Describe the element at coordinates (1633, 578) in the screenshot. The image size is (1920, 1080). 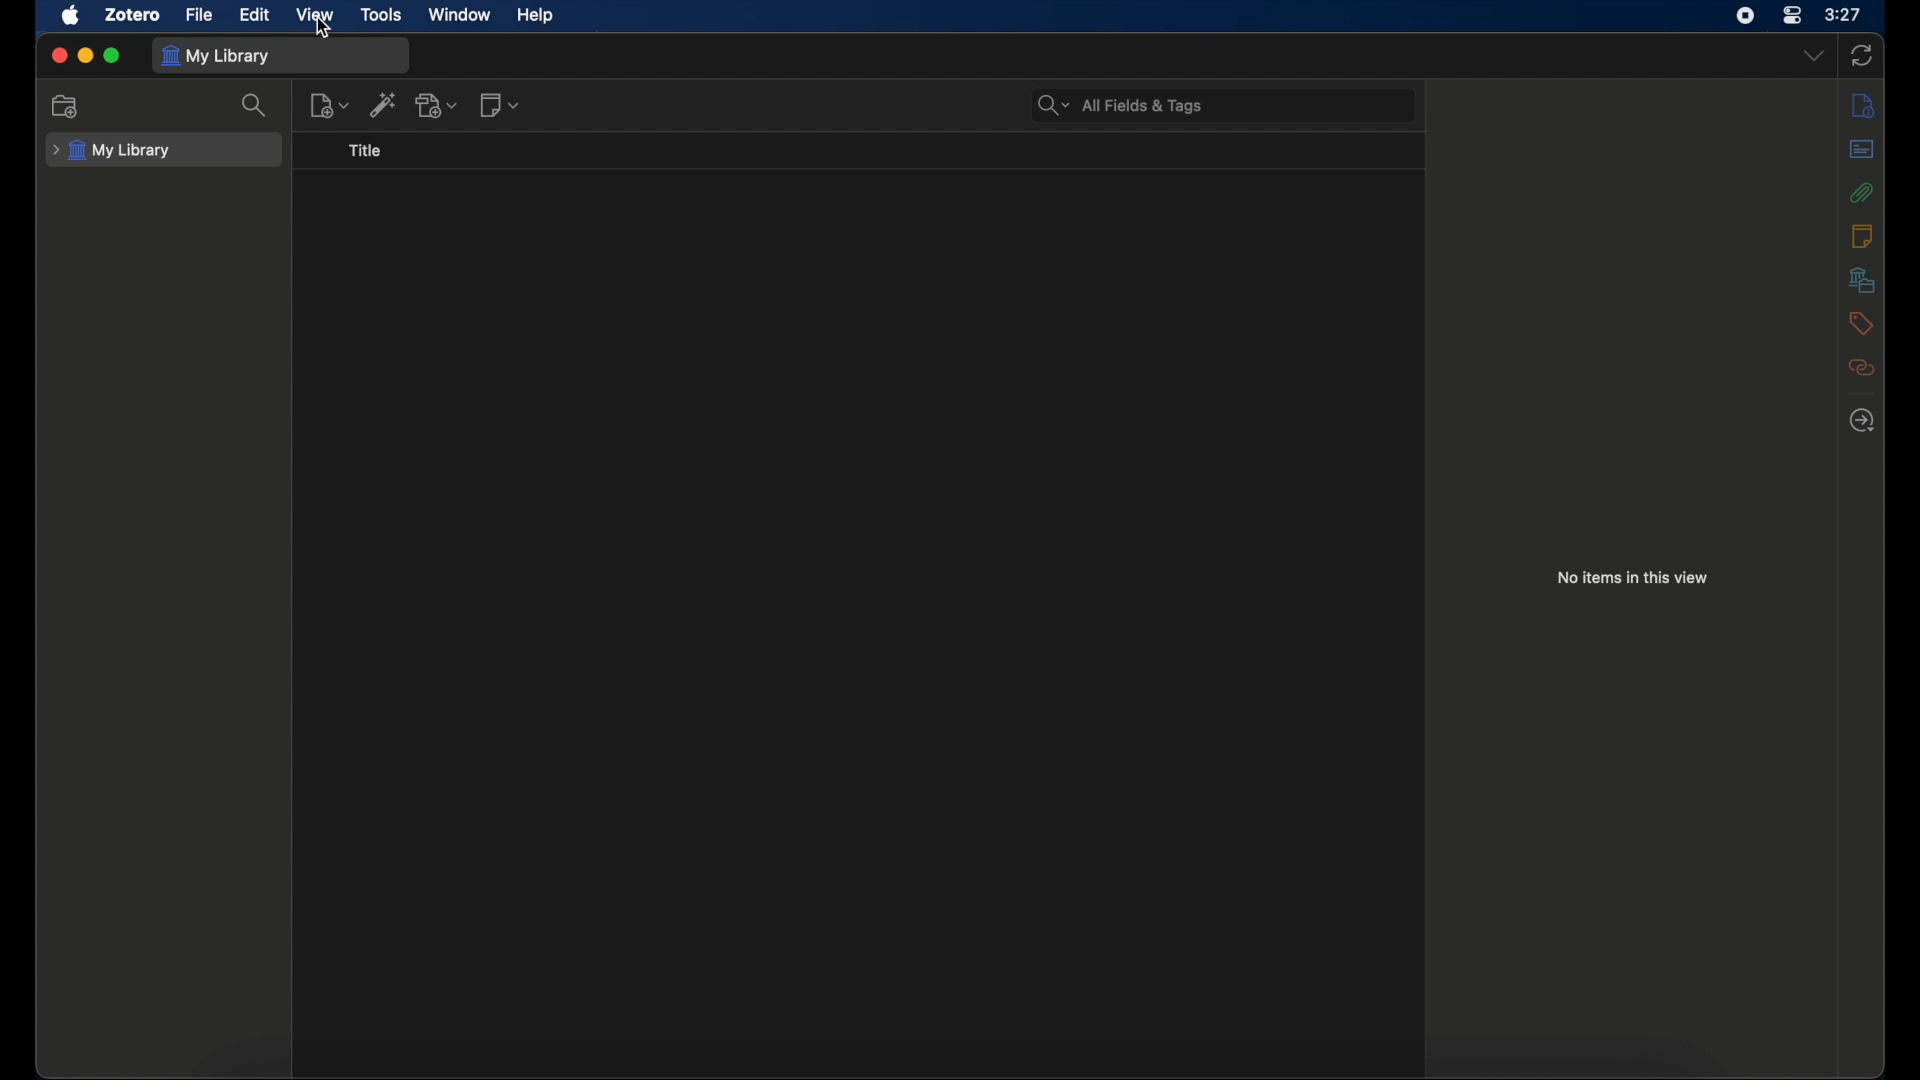
I see `no items in this view` at that location.